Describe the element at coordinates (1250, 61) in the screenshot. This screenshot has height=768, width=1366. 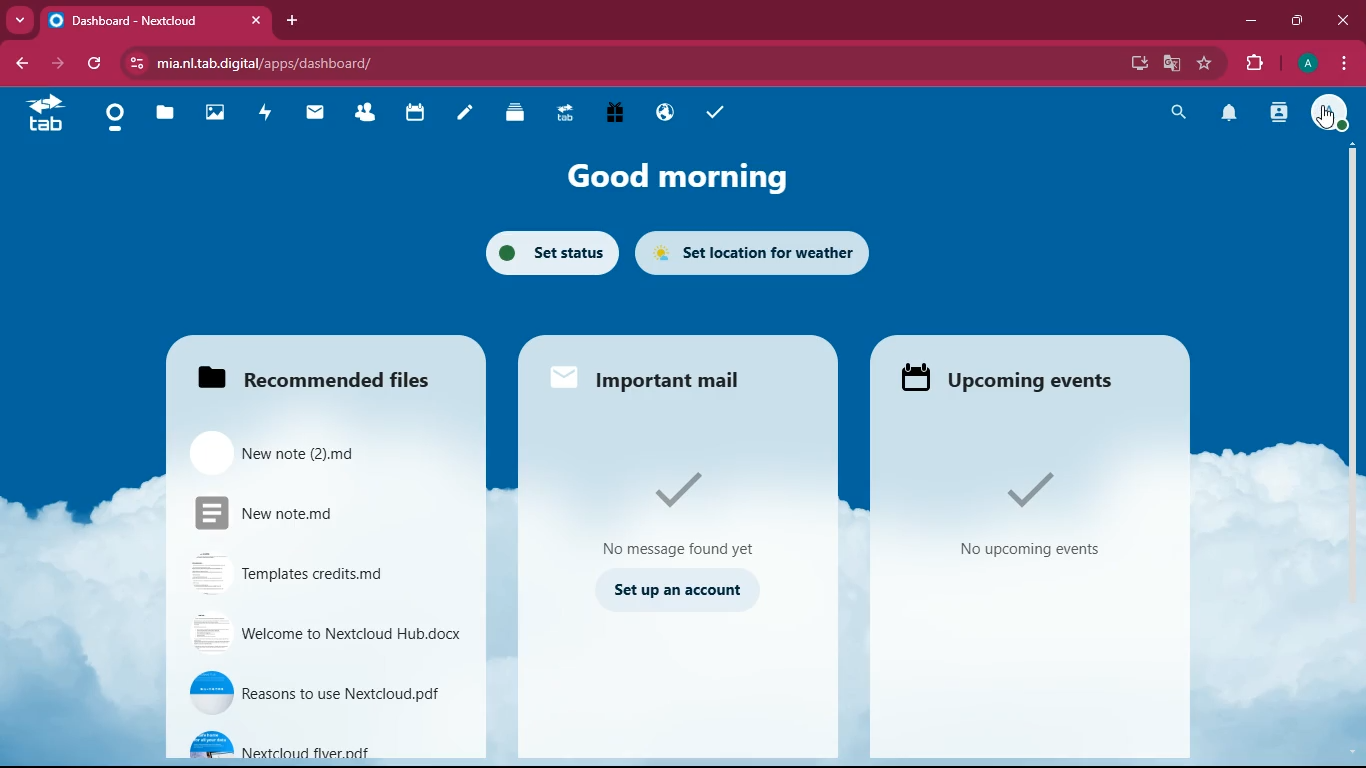
I see `extensions` at that location.